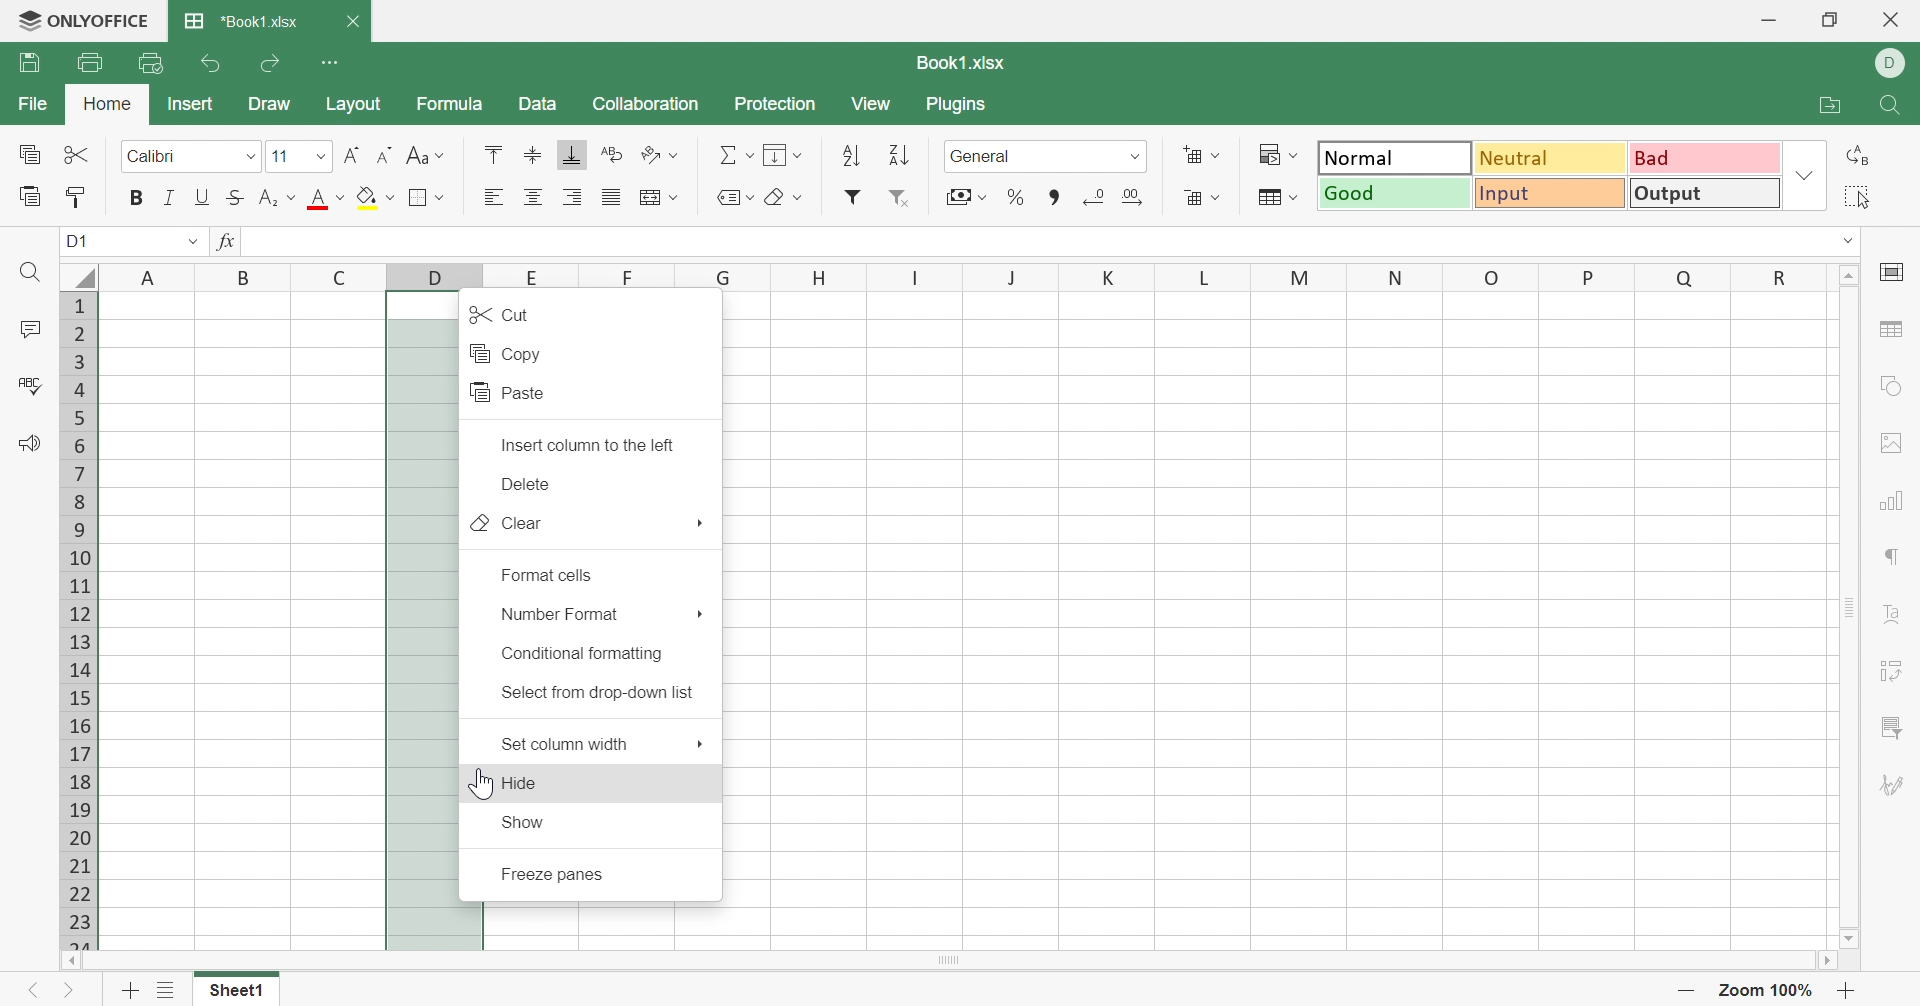 This screenshot has height=1006, width=1920. I want to click on Drop Down, so click(1810, 170).